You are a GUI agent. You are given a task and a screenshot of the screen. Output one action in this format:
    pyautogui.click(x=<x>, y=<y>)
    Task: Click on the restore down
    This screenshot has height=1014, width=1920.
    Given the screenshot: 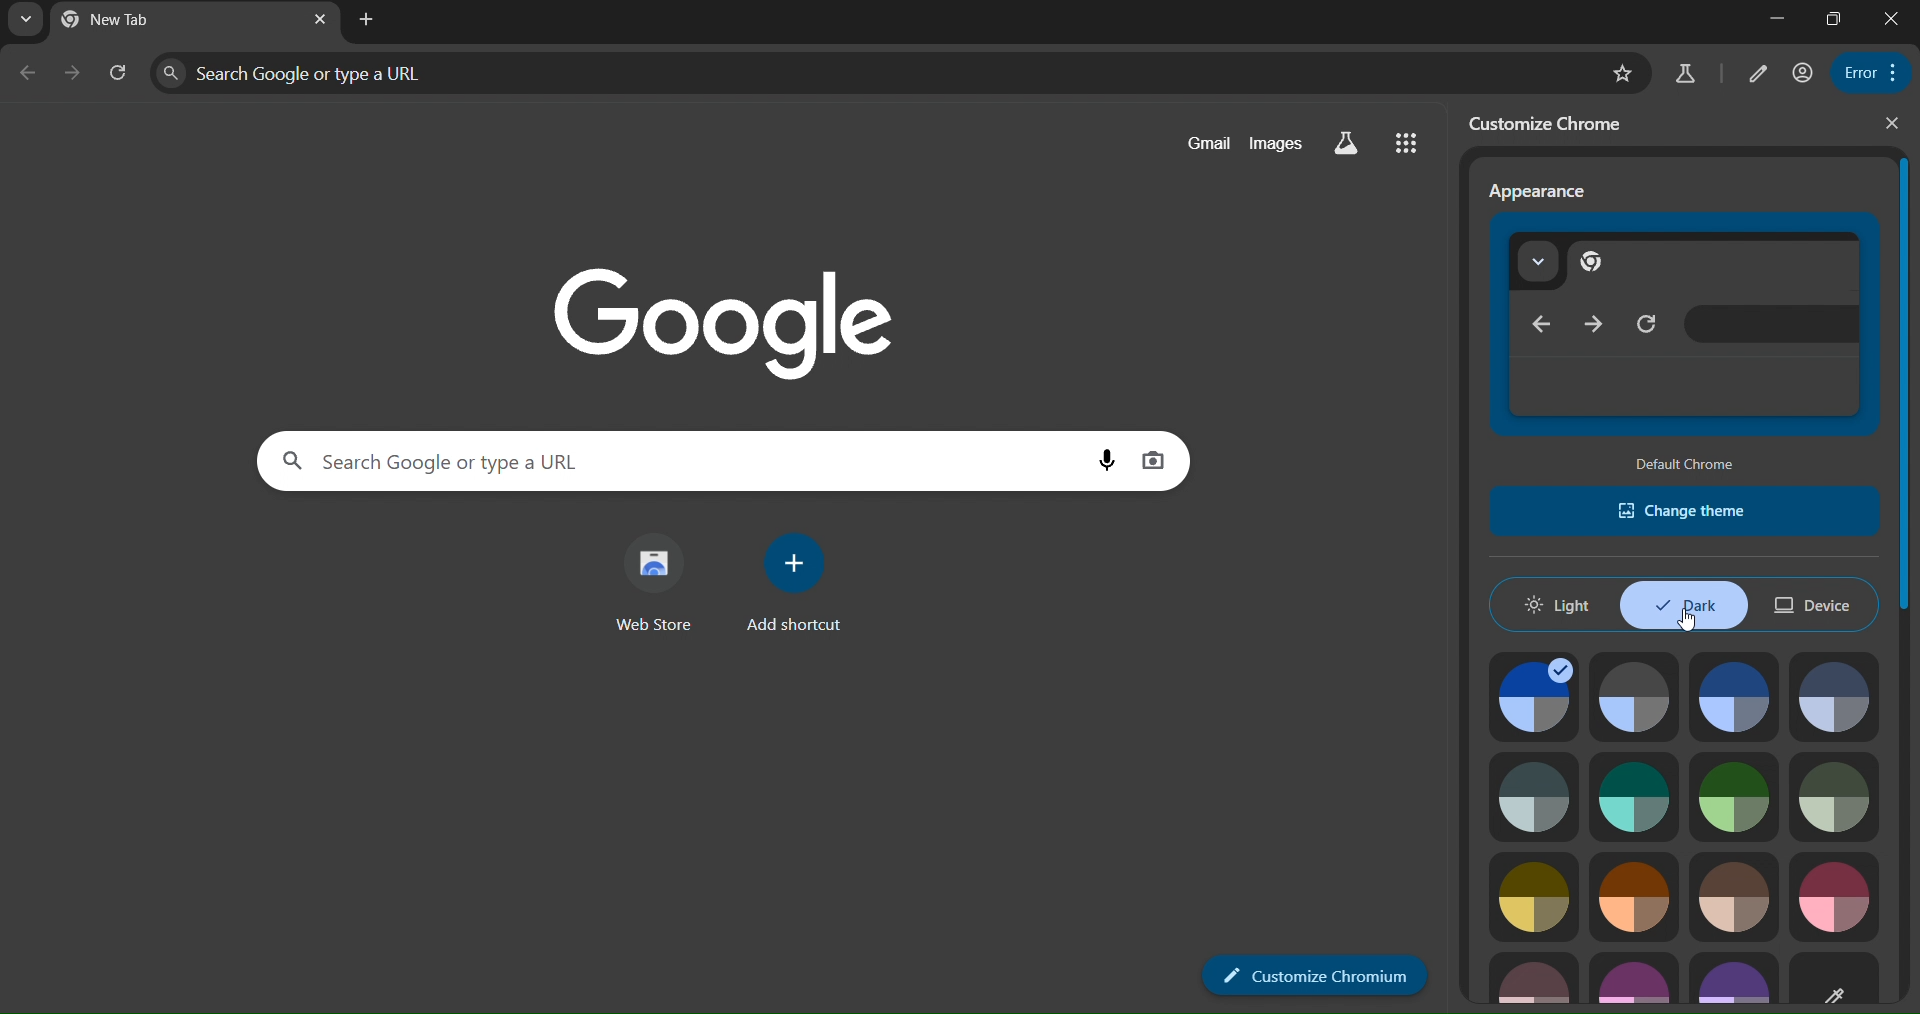 What is the action you would take?
    pyautogui.click(x=1838, y=17)
    